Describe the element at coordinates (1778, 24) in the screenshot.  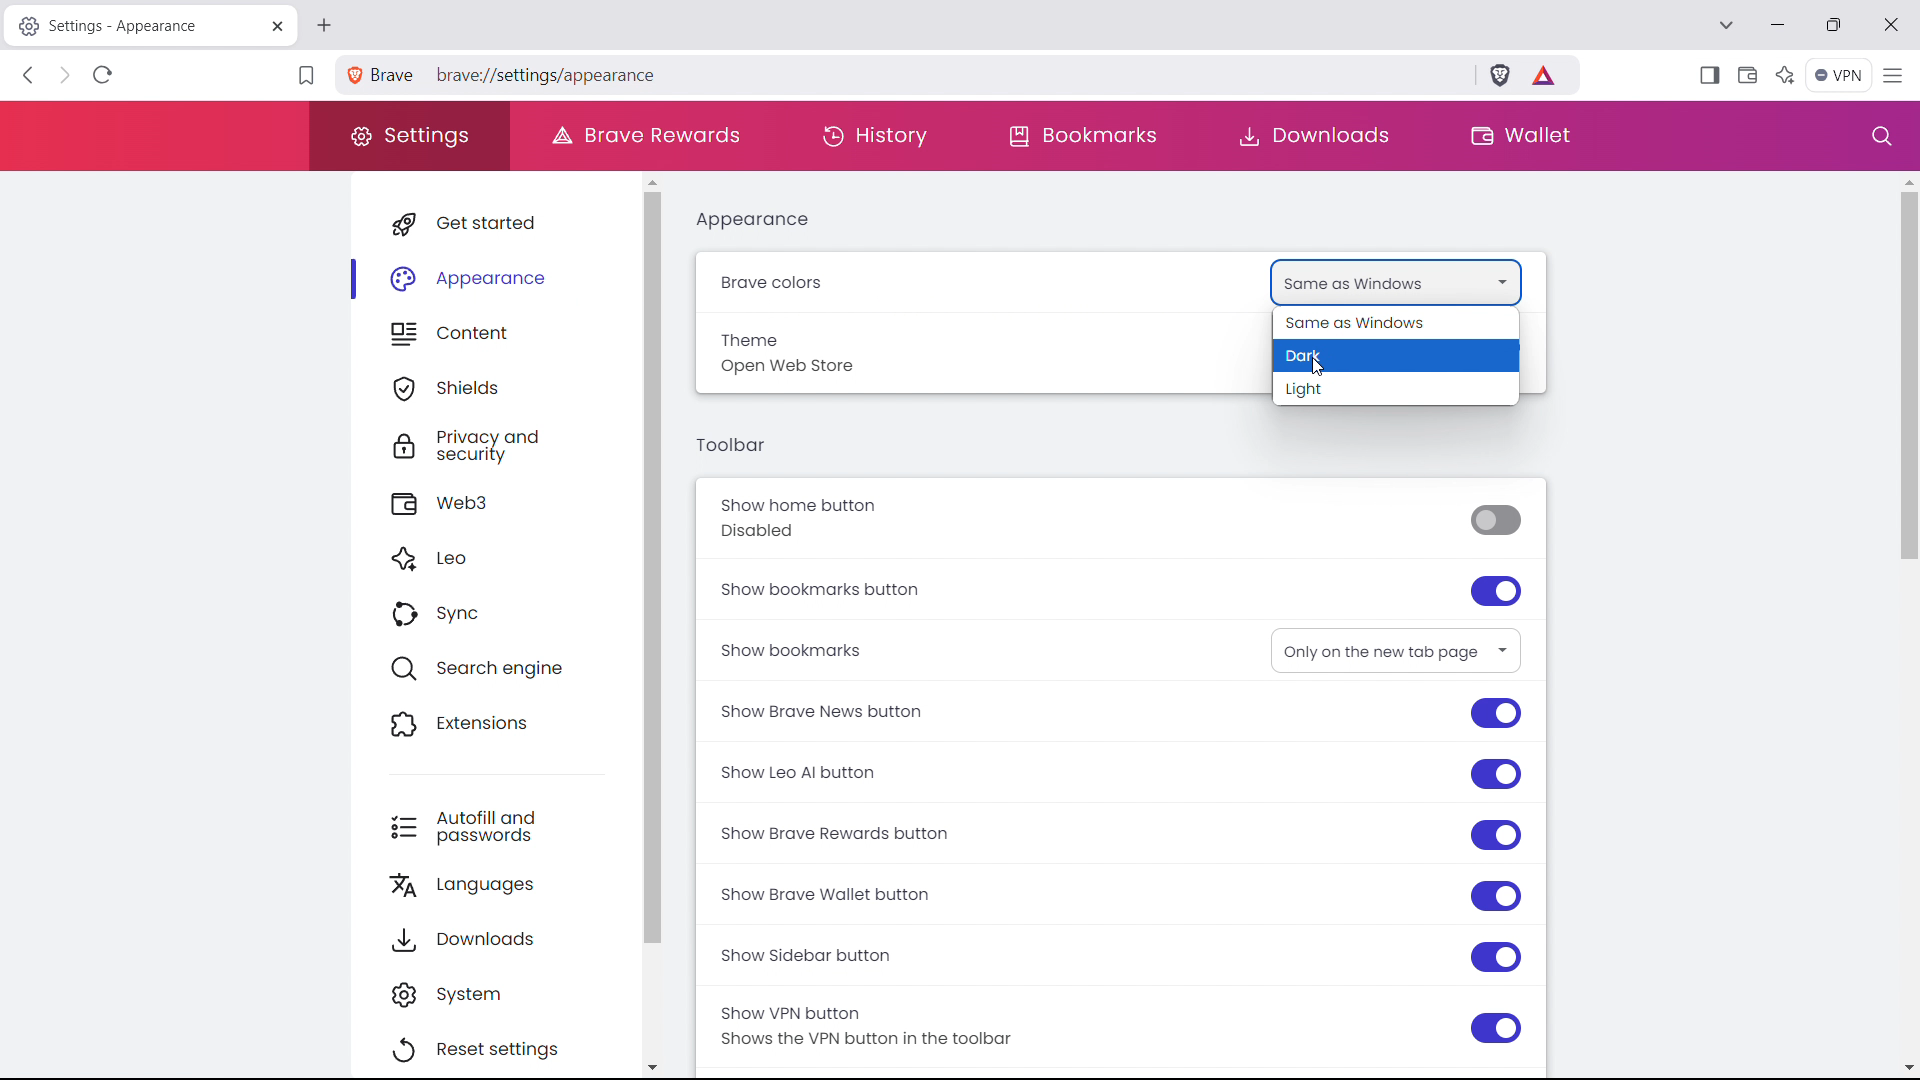
I see `minimize` at that location.